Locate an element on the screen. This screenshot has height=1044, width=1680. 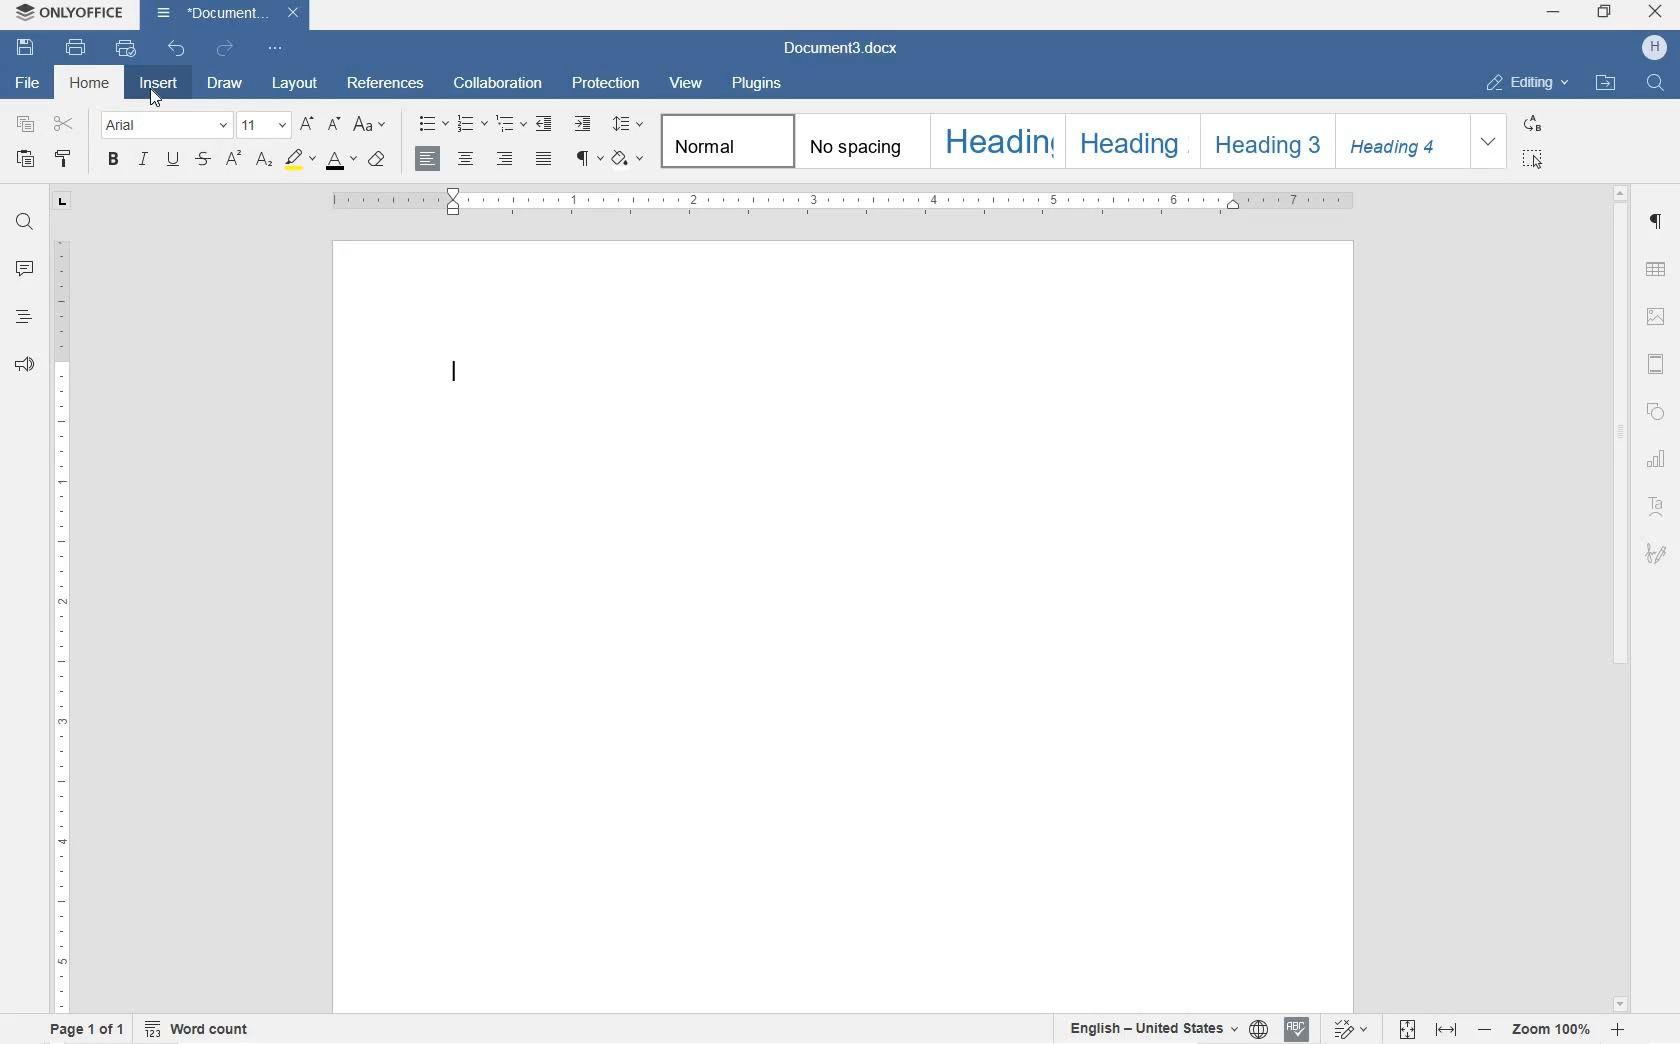
TRACK CHANGES is located at coordinates (1349, 1028).